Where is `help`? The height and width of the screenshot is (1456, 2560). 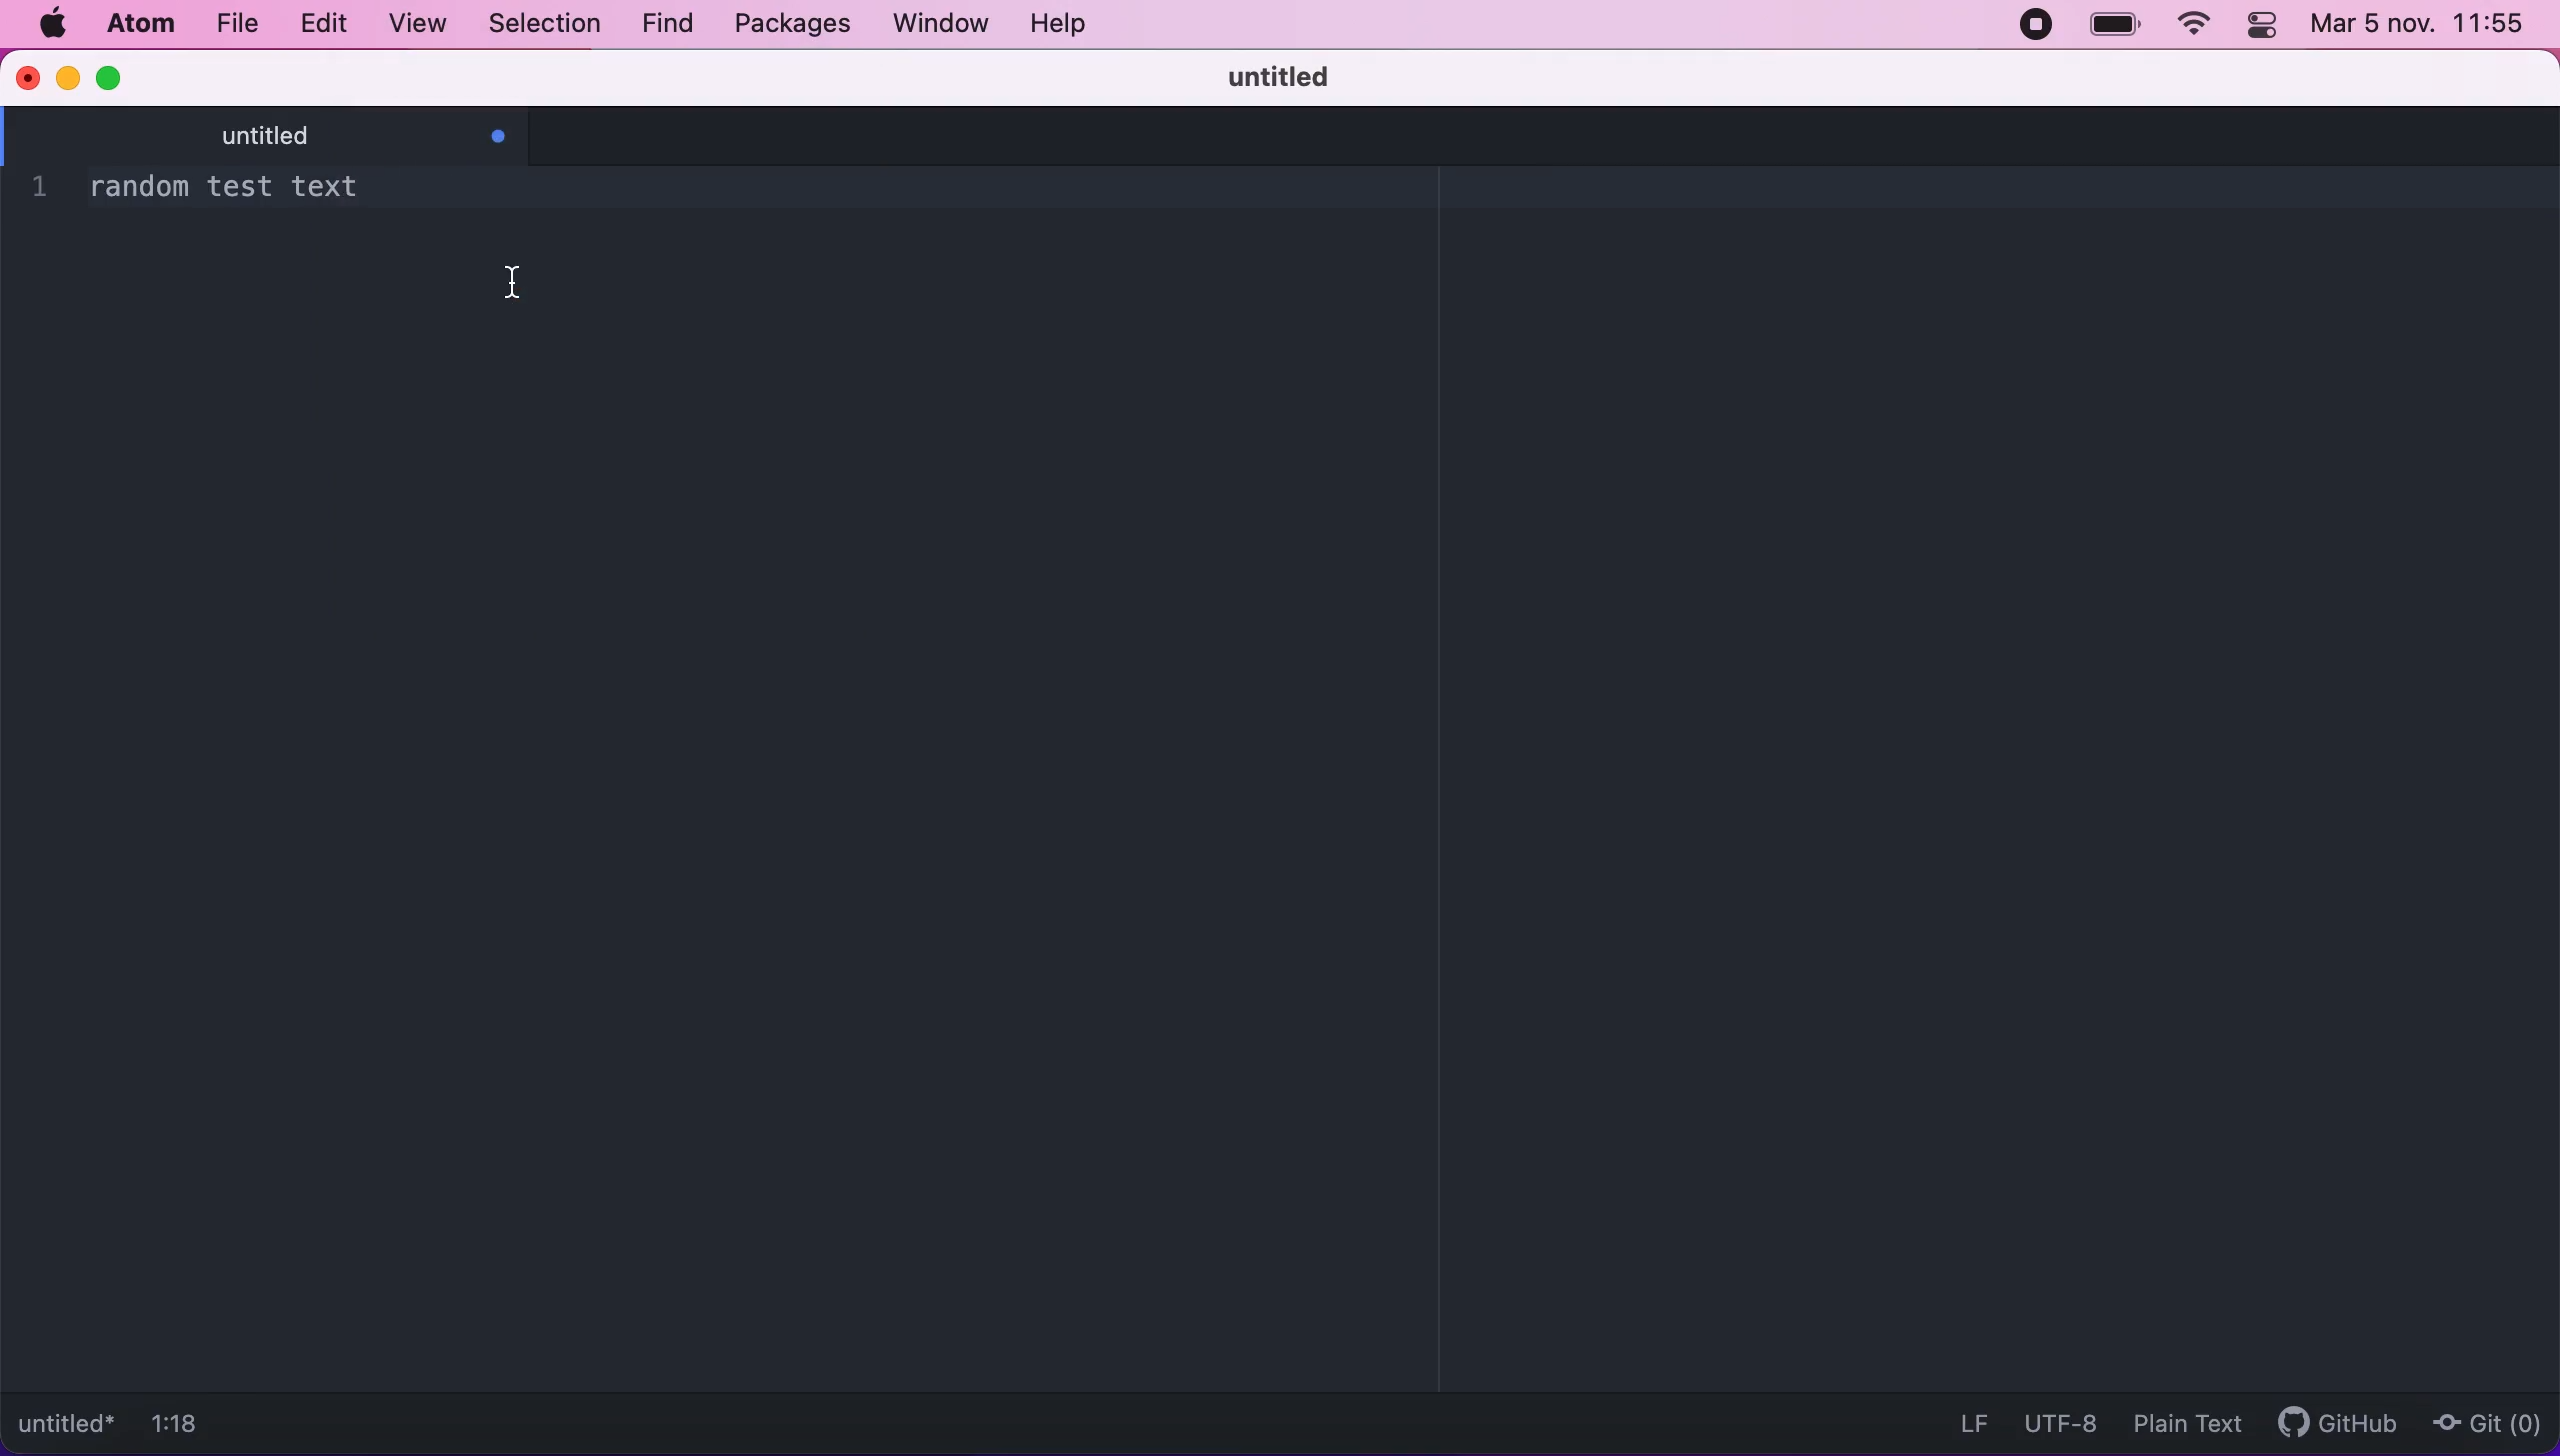
help is located at coordinates (1062, 23).